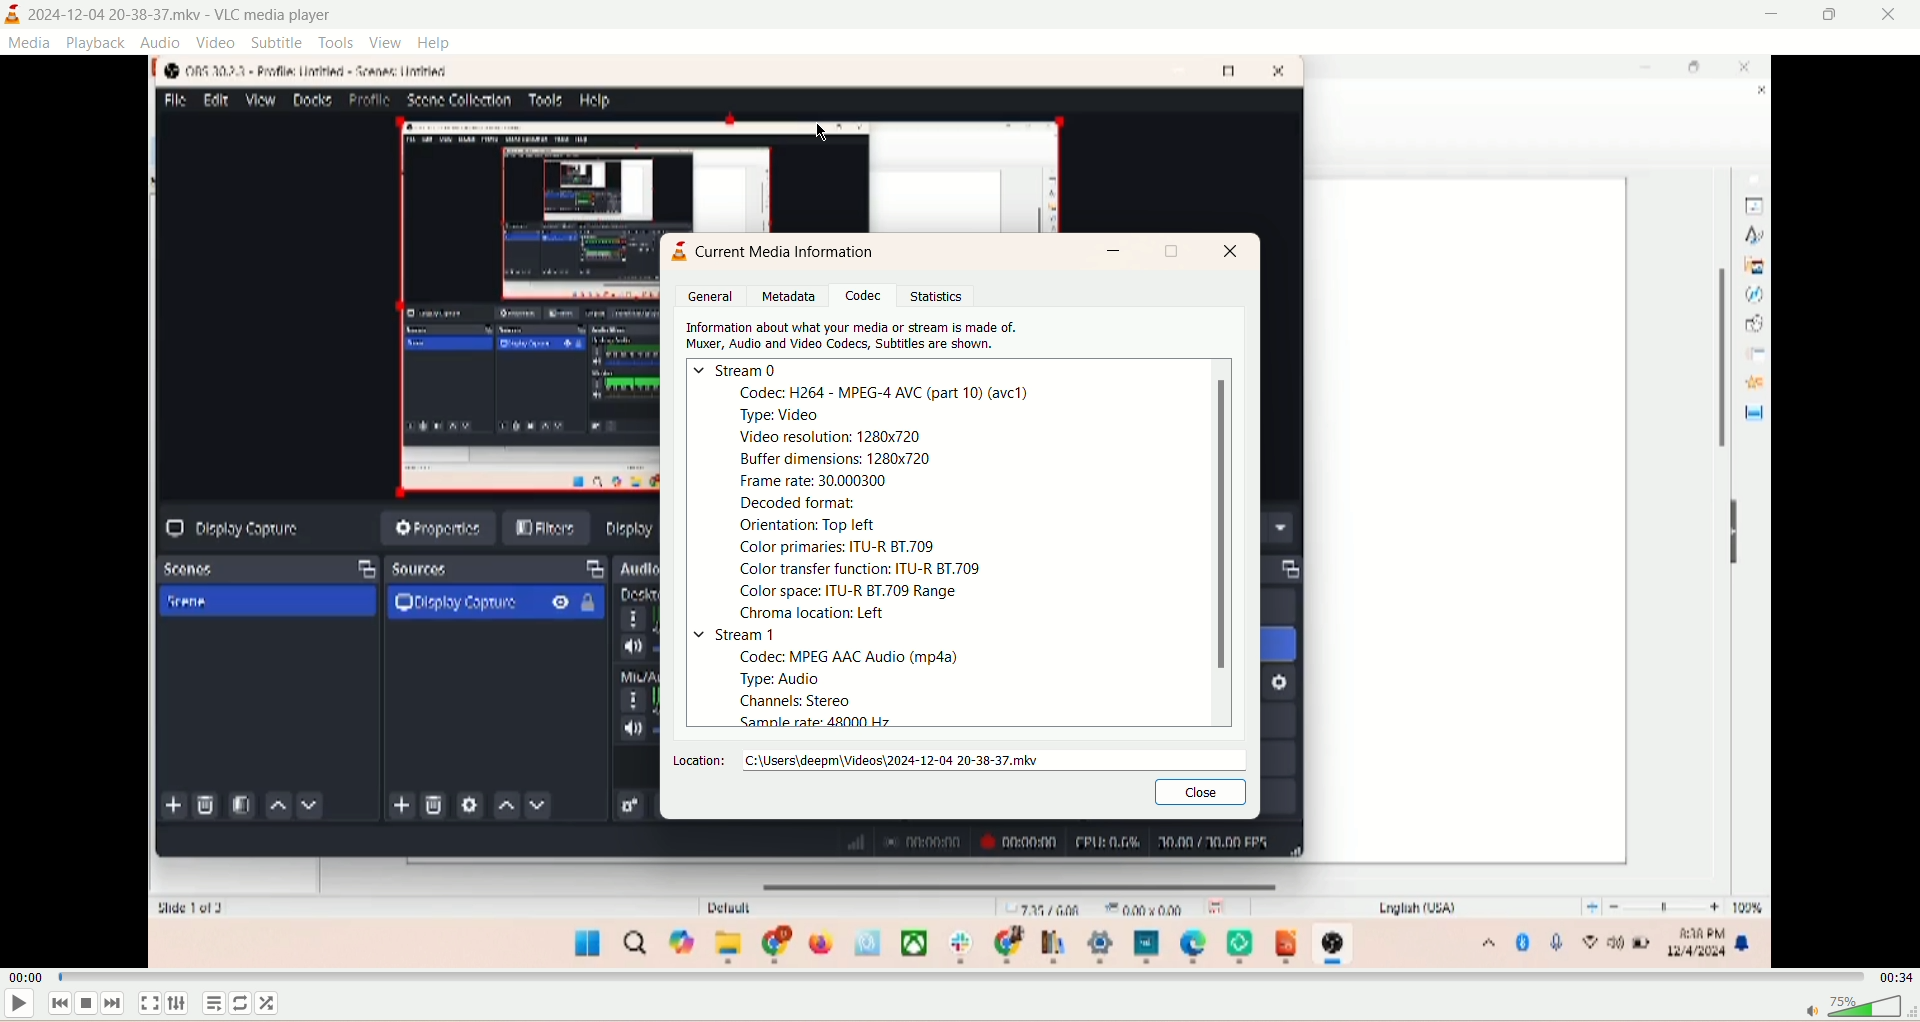 The width and height of the screenshot is (1920, 1022). Describe the element at coordinates (147, 1005) in the screenshot. I see `full screen` at that location.